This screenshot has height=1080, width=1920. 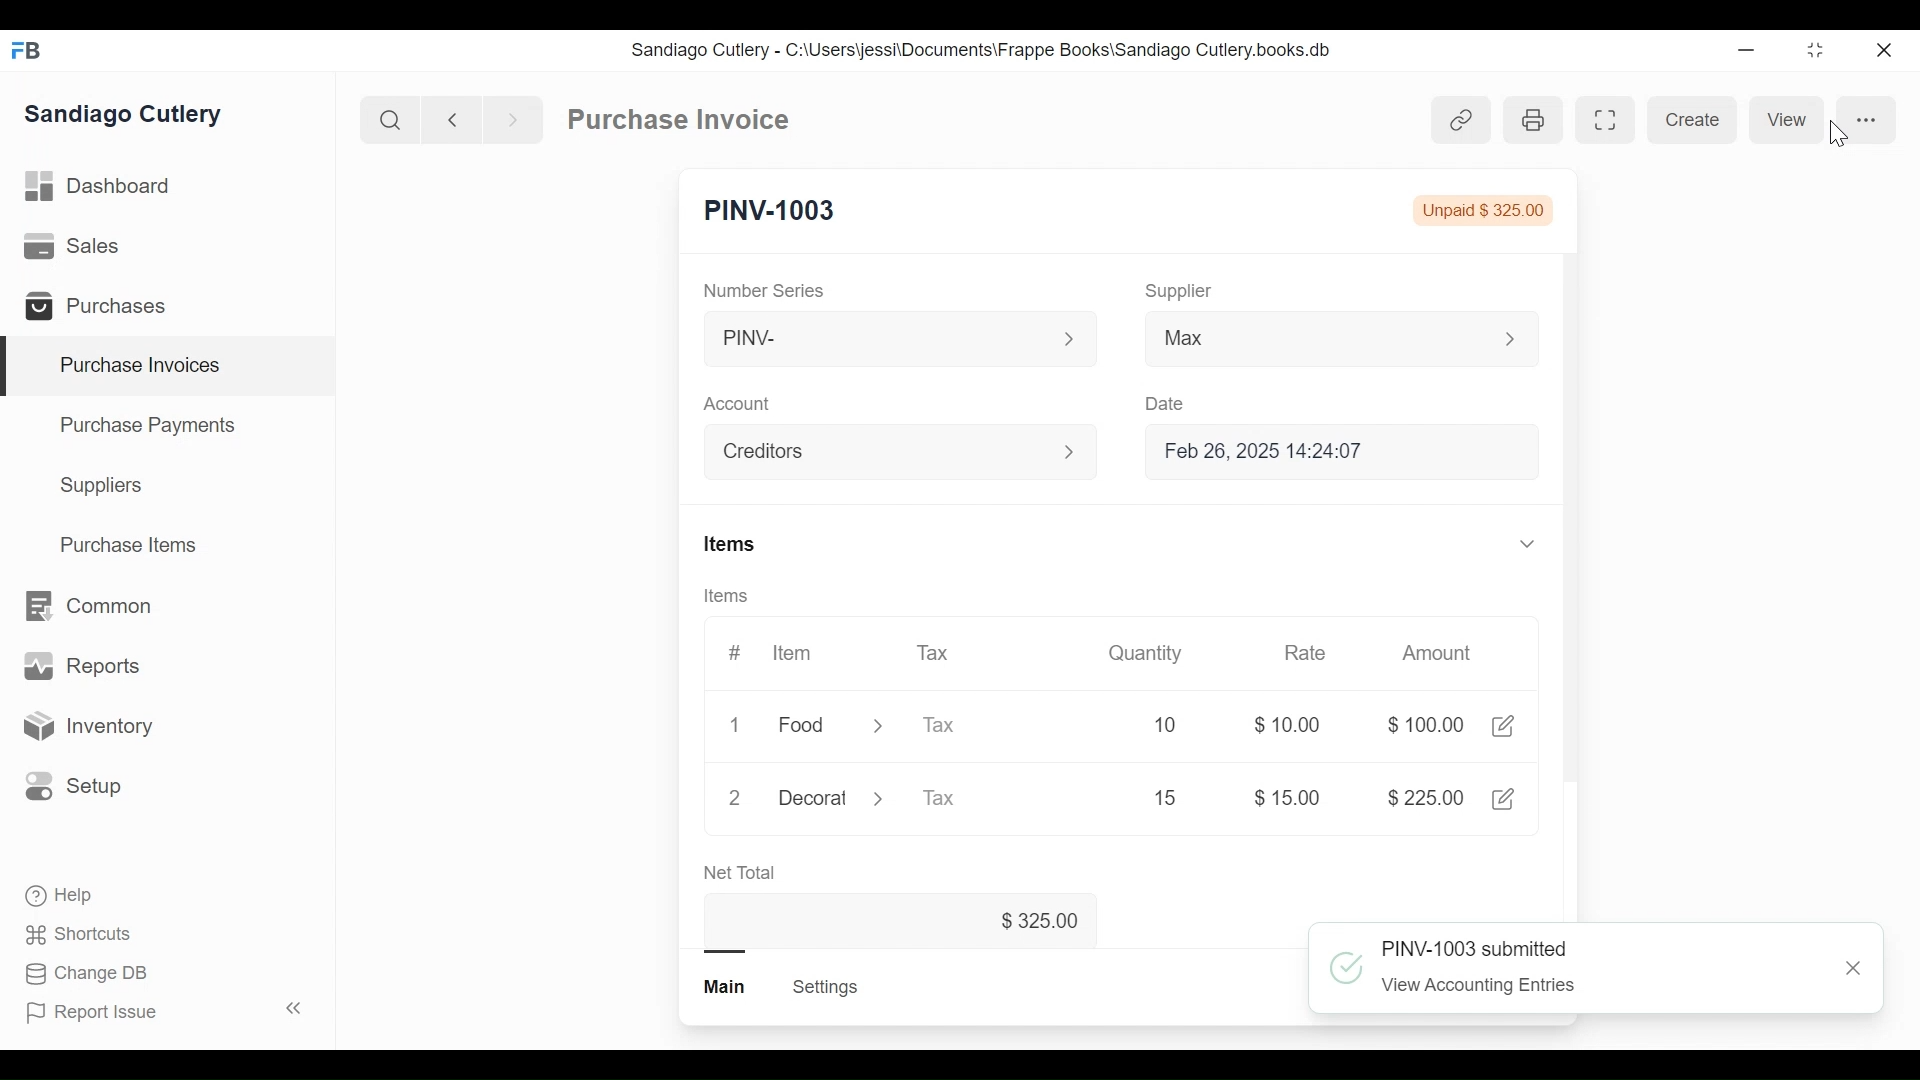 I want to click on Food, so click(x=807, y=727).